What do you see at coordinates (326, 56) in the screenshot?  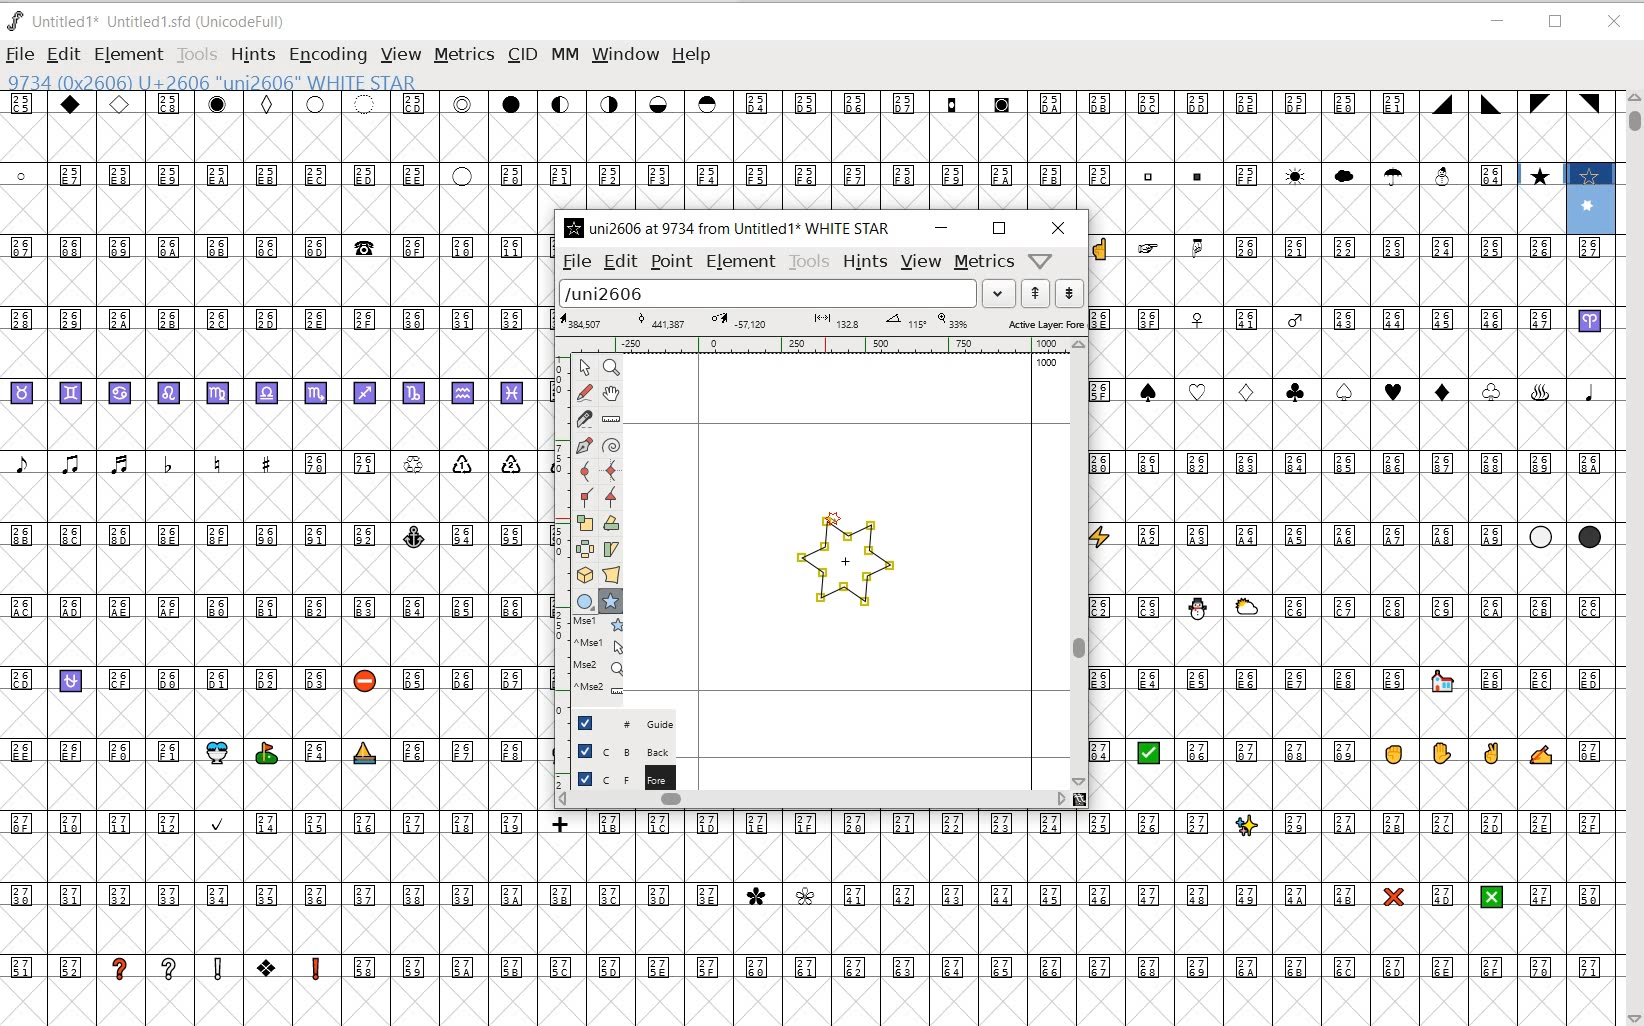 I see `ENCODING` at bounding box center [326, 56].